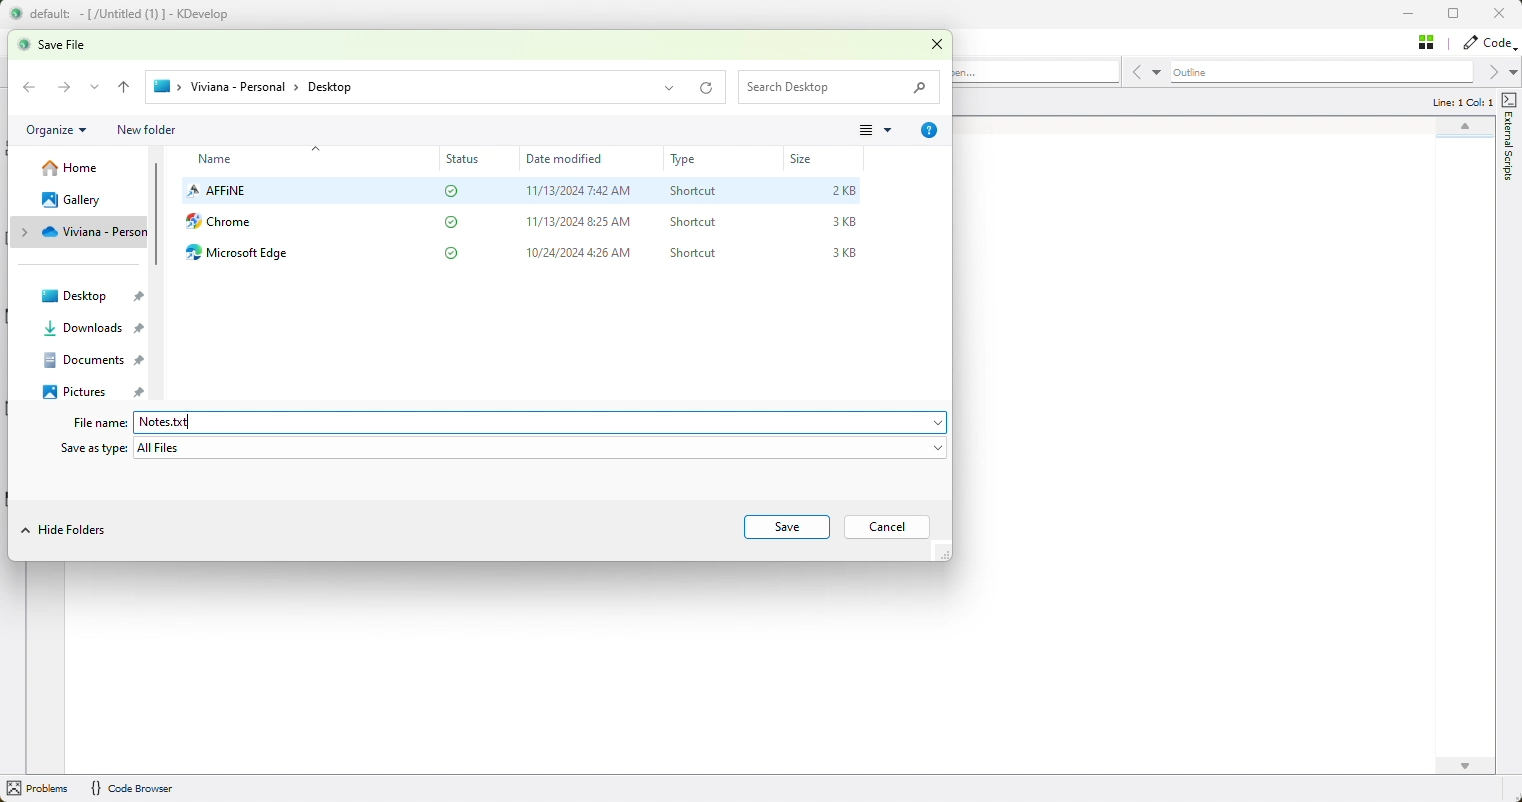 The image size is (1522, 802). I want to click on Line: 1 Col: 1, so click(1461, 102).